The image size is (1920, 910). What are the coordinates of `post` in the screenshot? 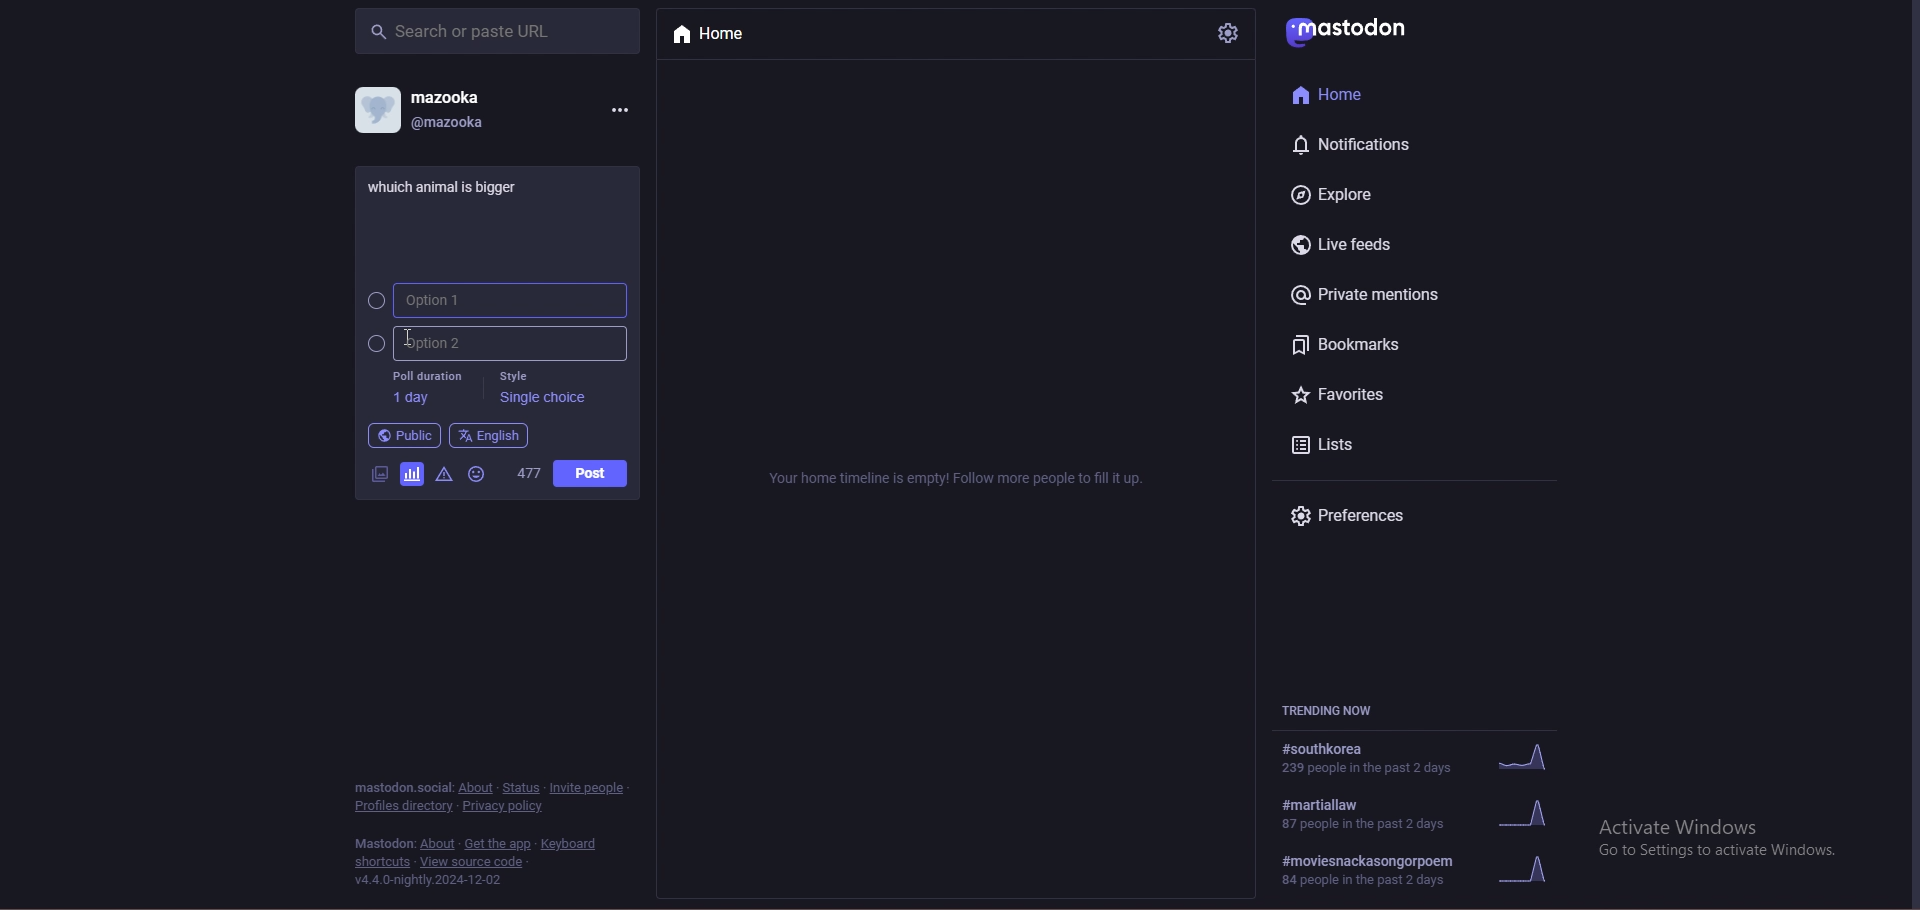 It's located at (591, 473).